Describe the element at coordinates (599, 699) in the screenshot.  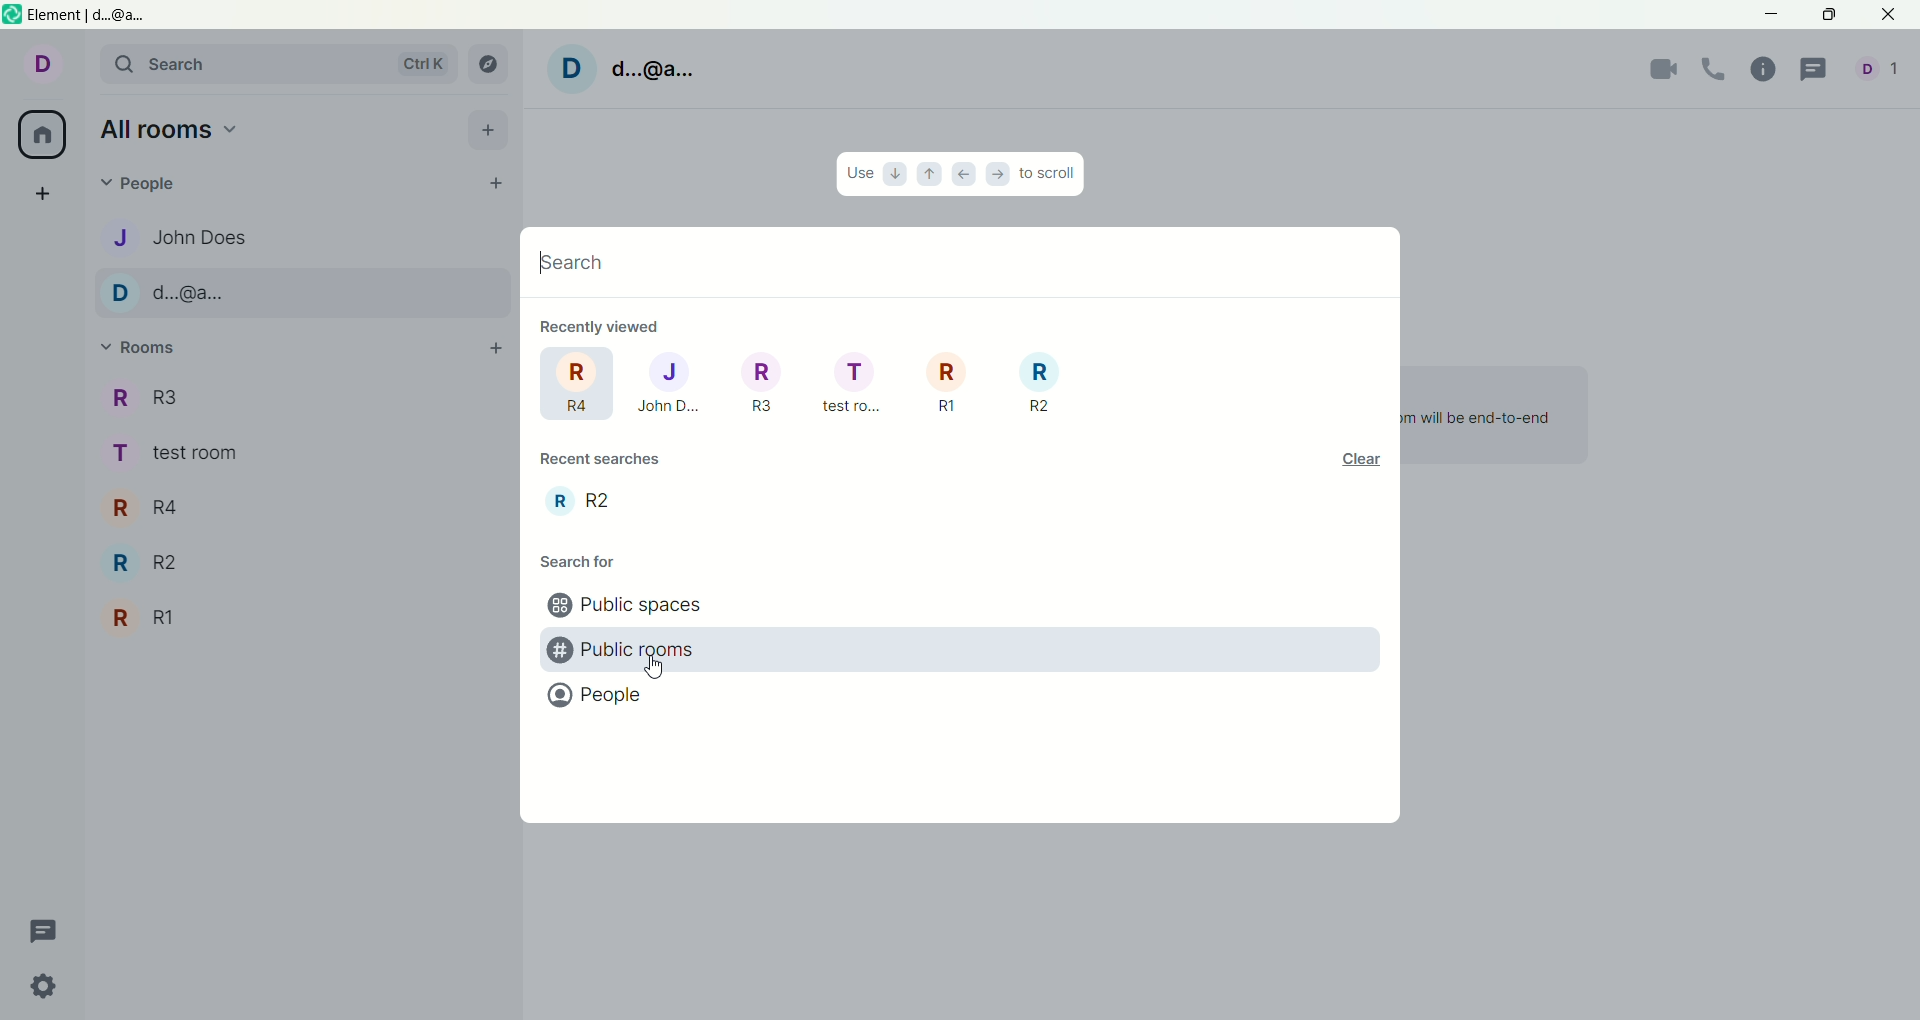
I see `people` at that location.